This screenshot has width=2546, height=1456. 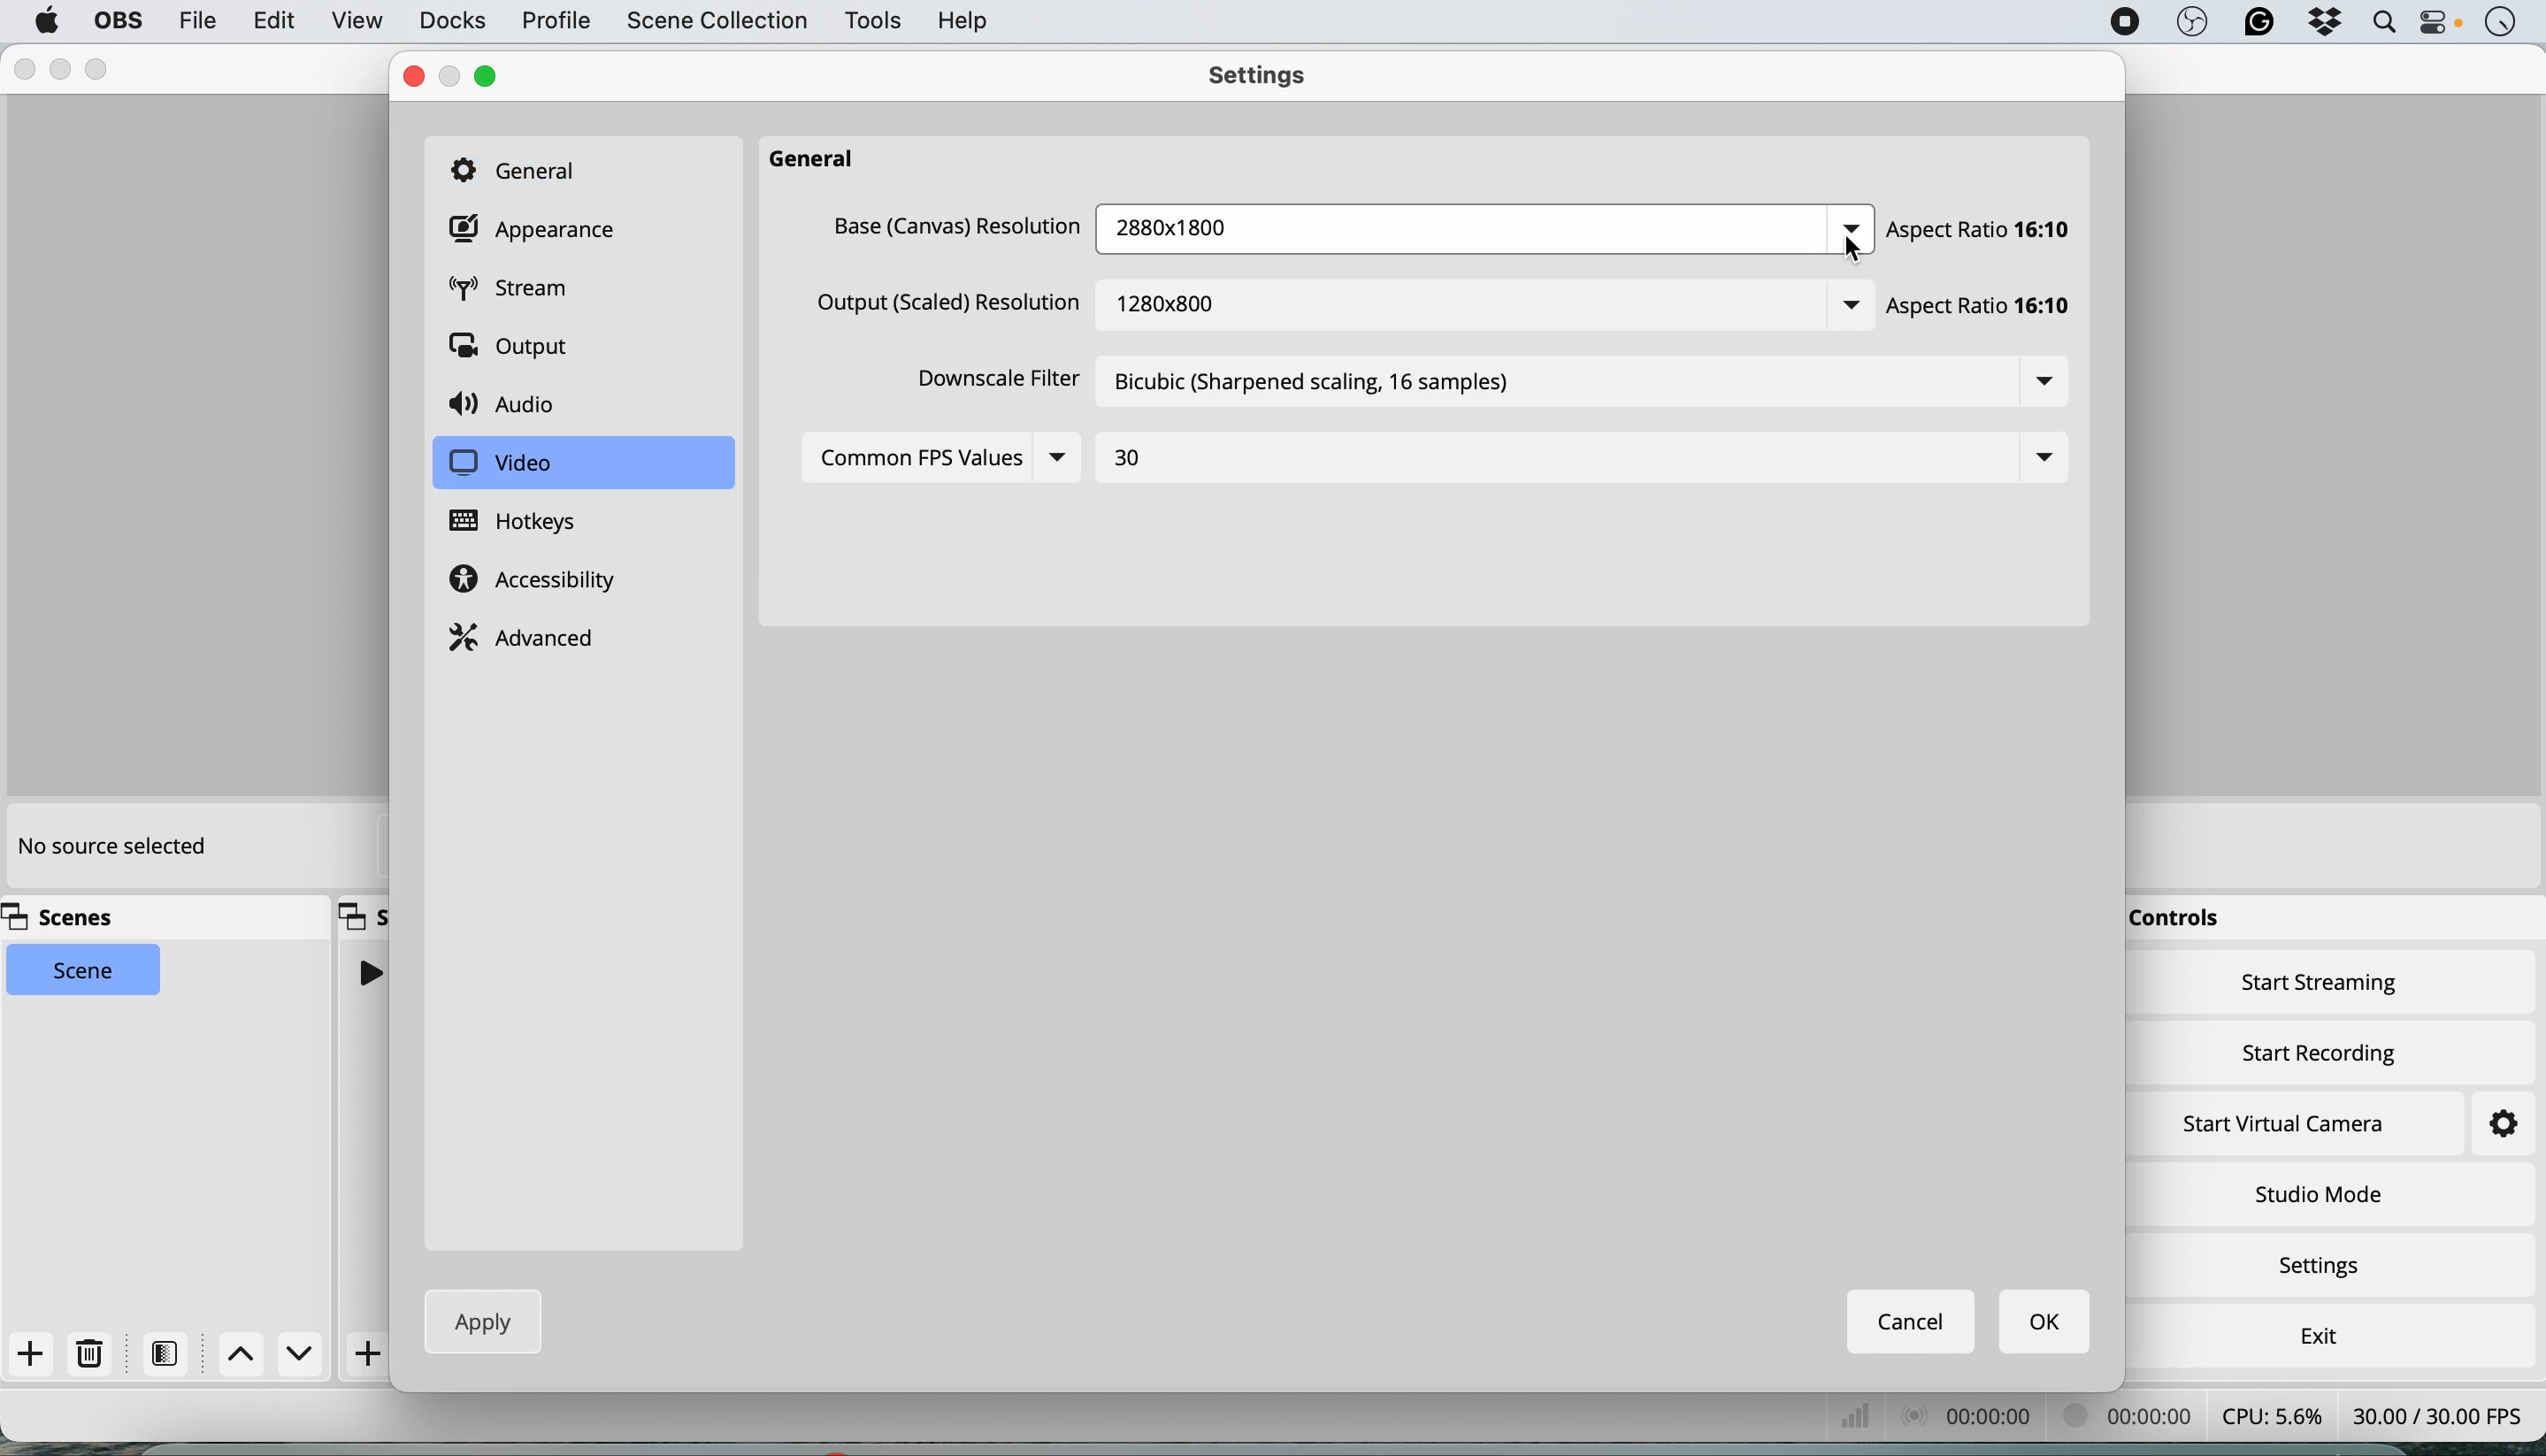 I want to click on cancel, so click(x=1913, y=1321).